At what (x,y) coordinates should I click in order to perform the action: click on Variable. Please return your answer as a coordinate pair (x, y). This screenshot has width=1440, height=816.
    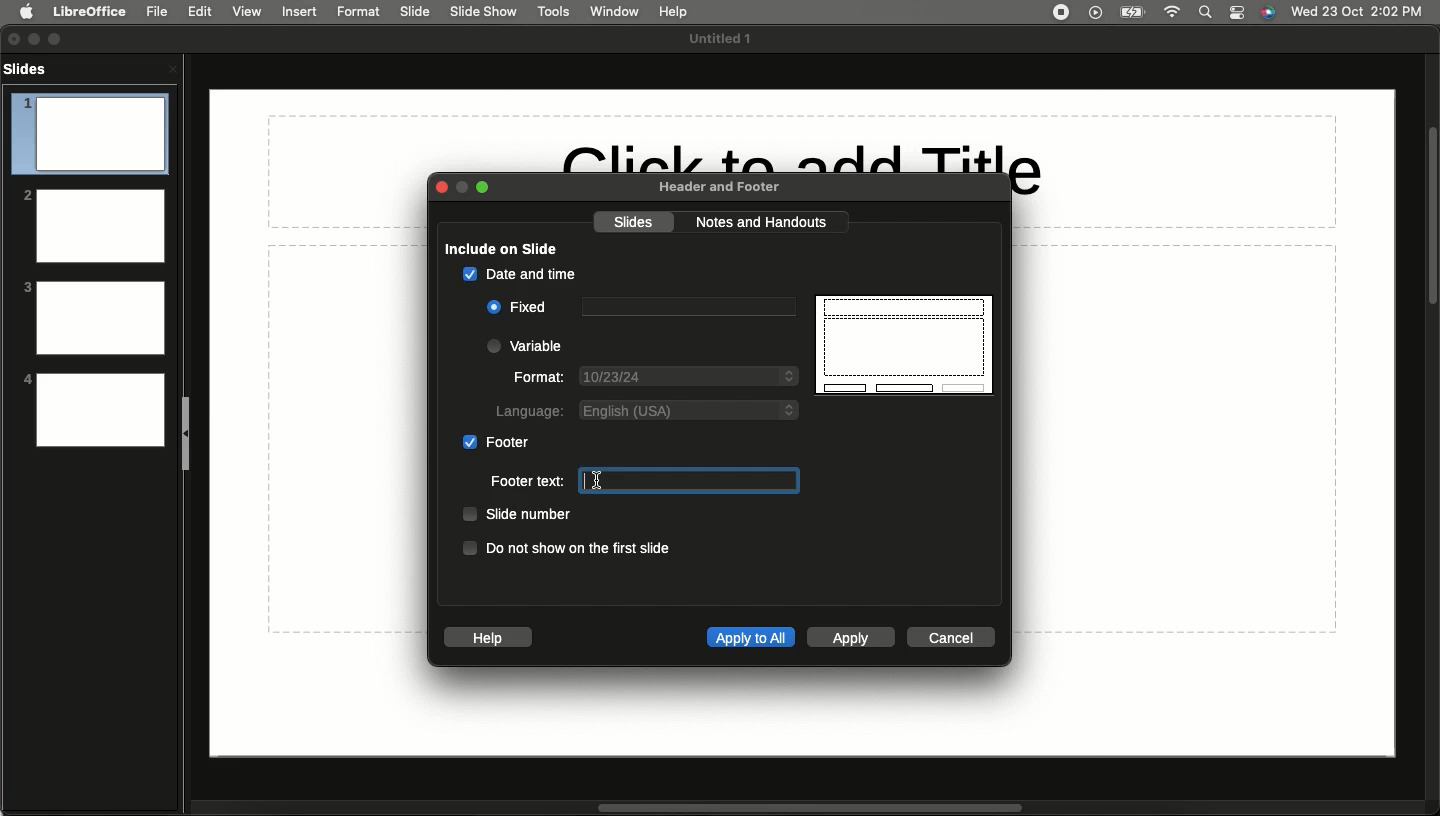
    Looking at the image, I should click on (528, 345).